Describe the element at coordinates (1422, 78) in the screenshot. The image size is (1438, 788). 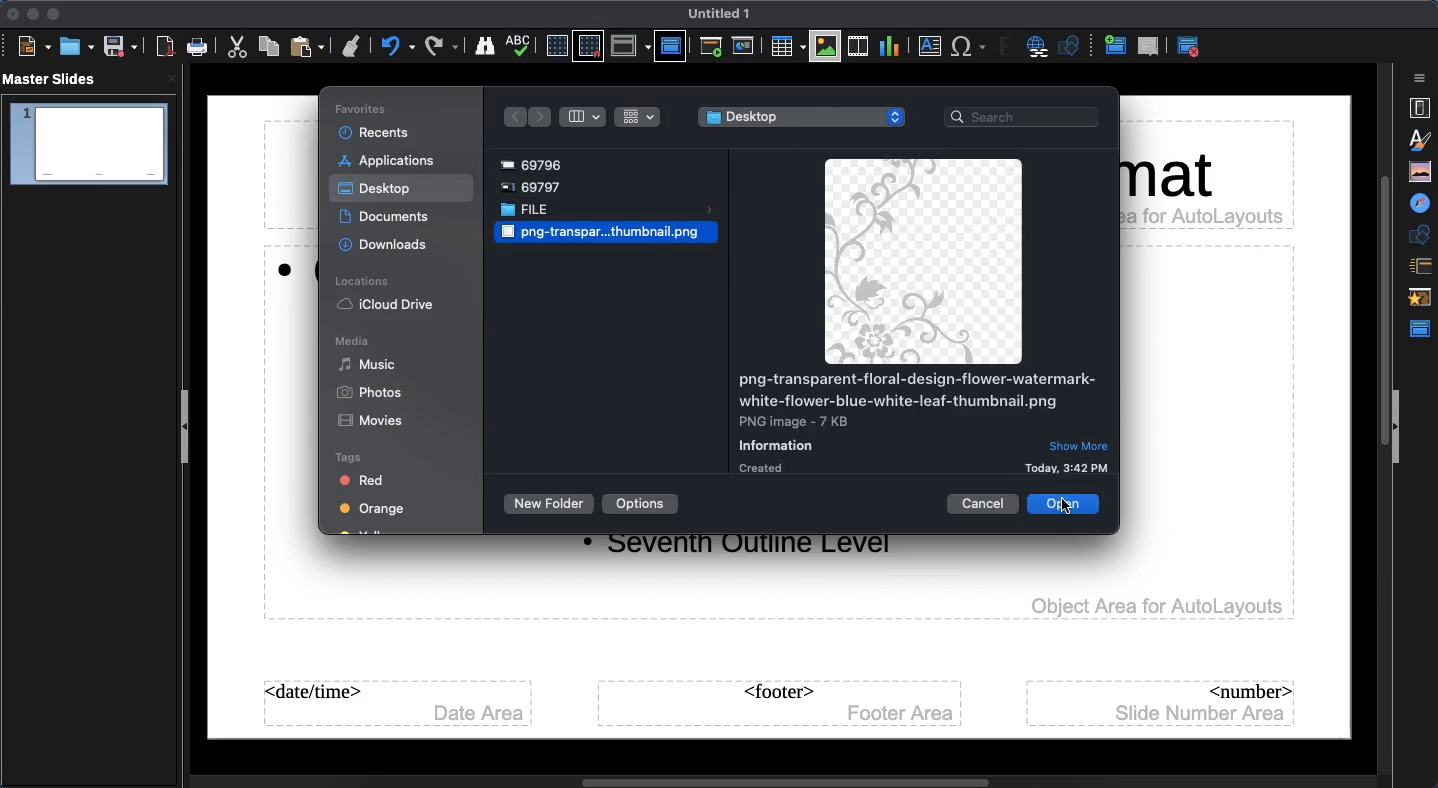
I see `Sidebar settings` at that location.